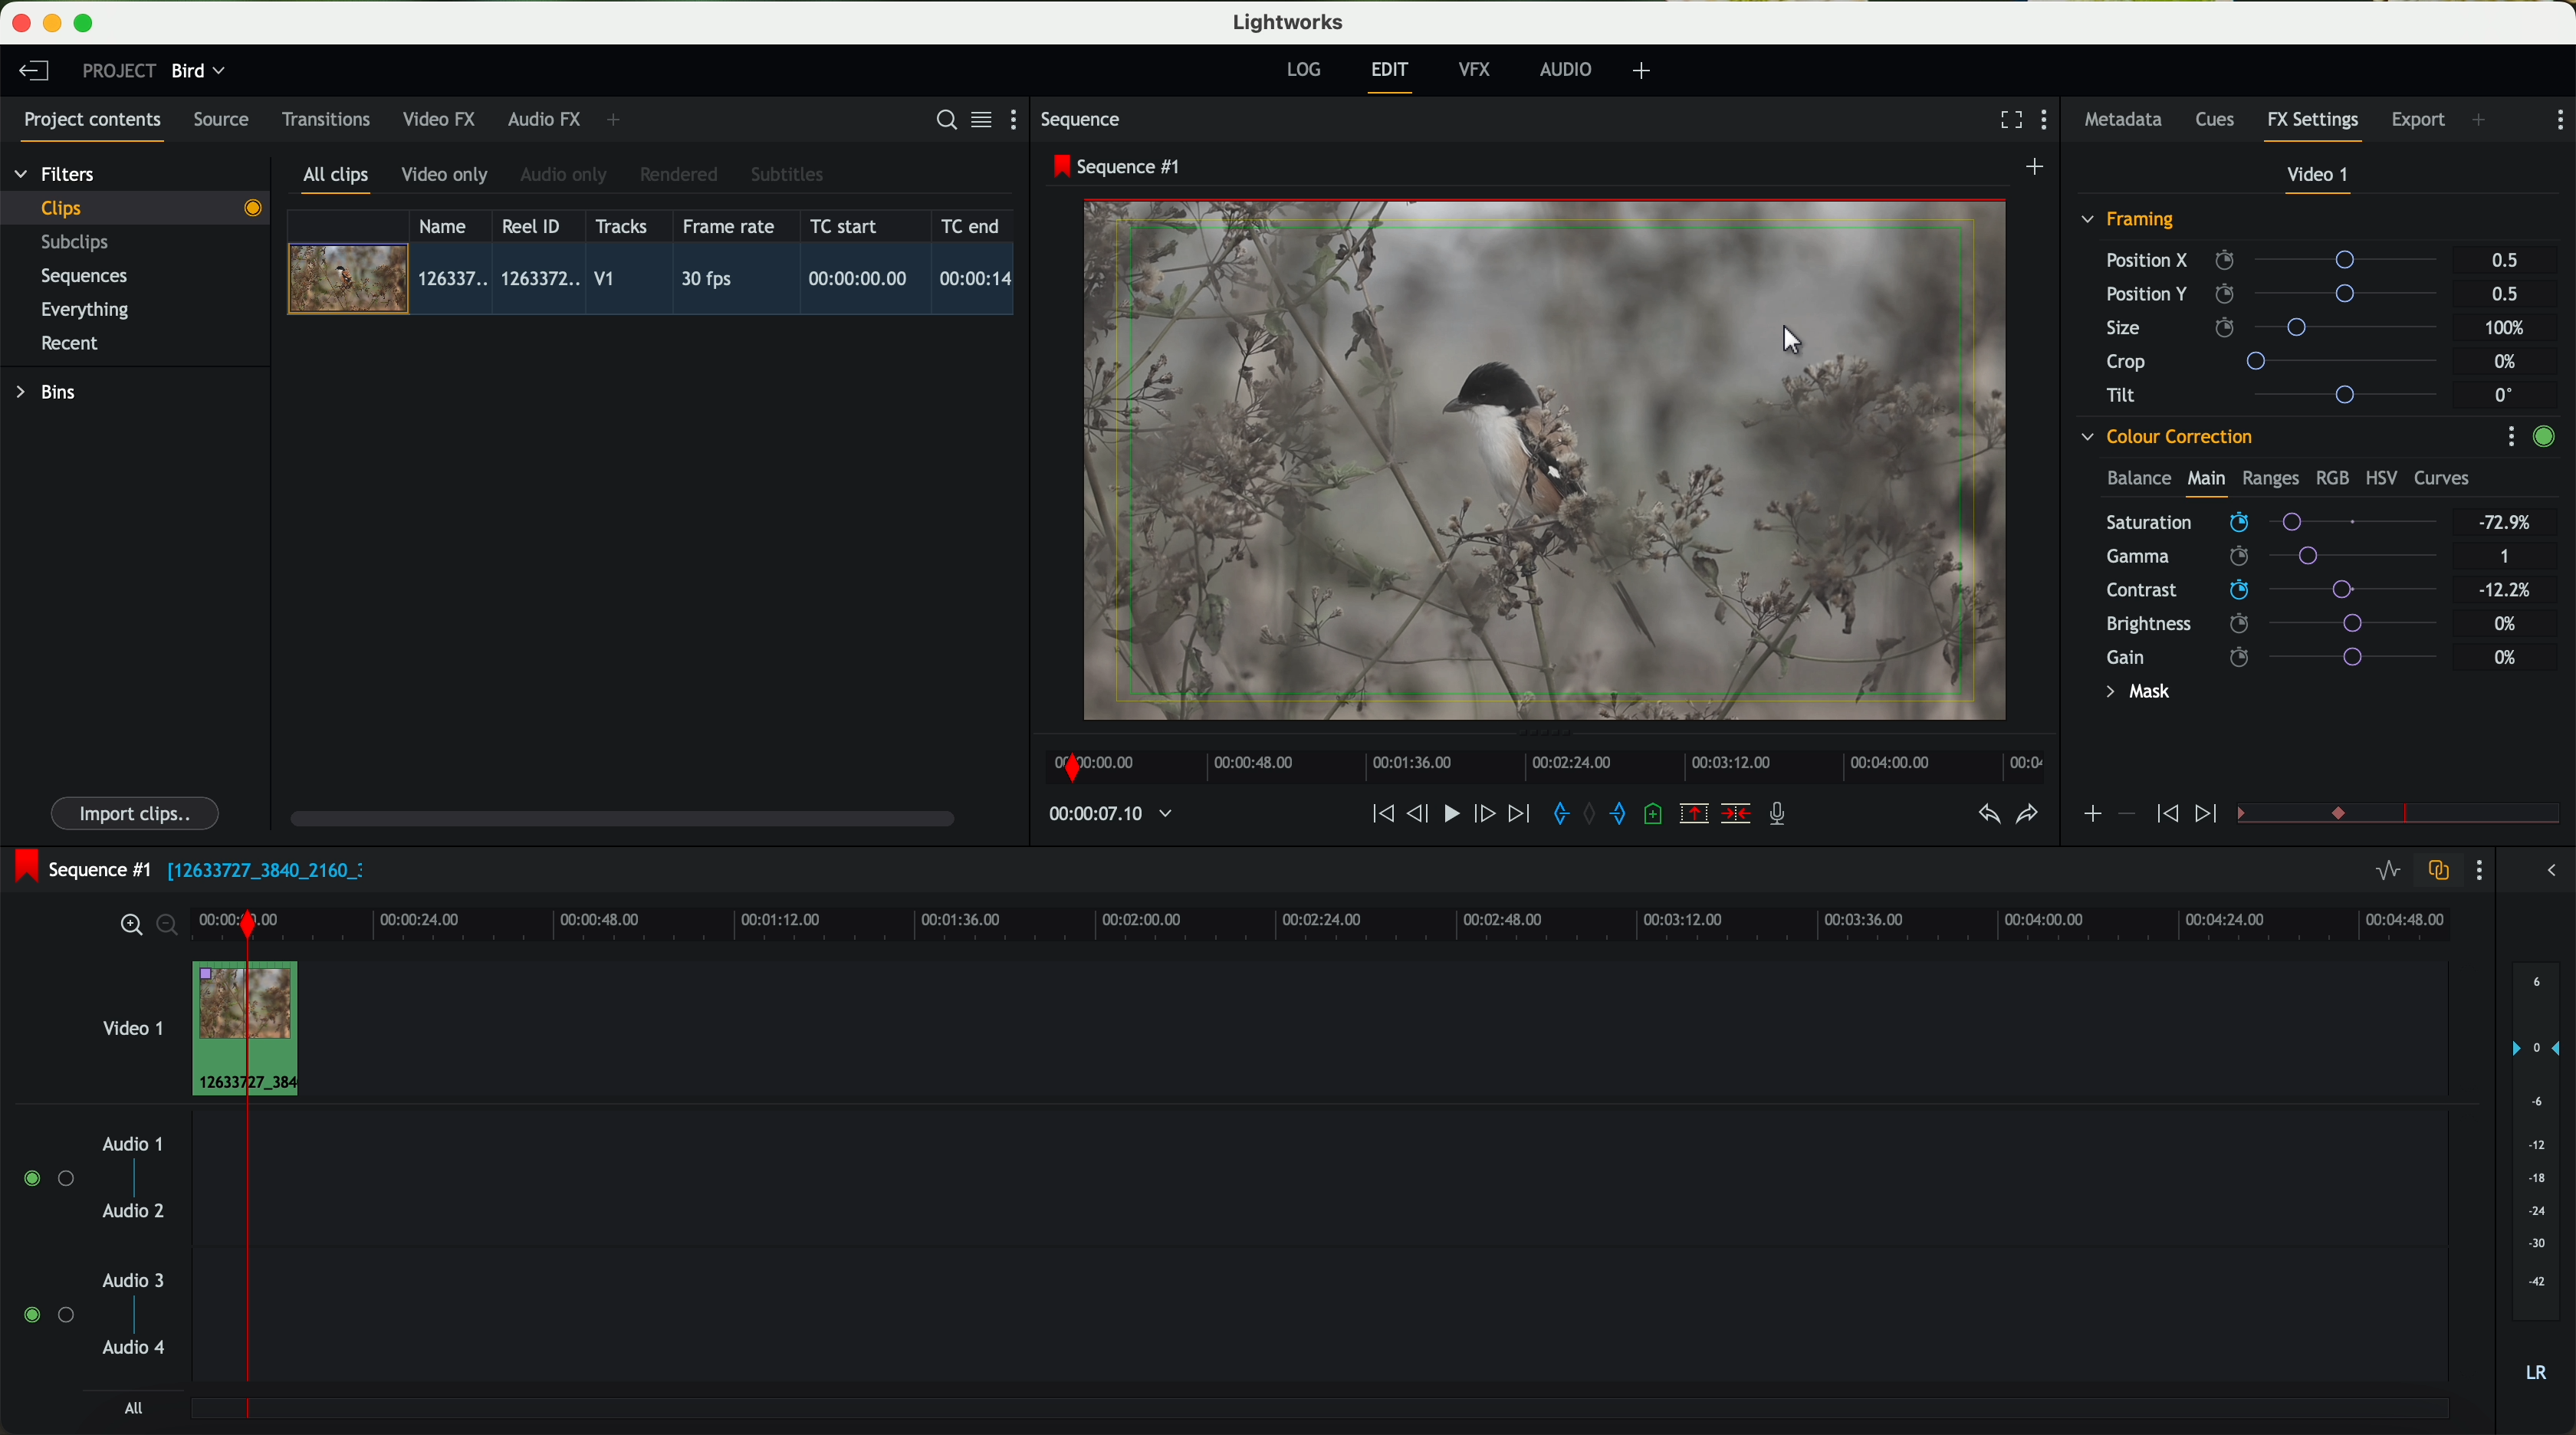  I want to click on video 1, so click(130, 1024).